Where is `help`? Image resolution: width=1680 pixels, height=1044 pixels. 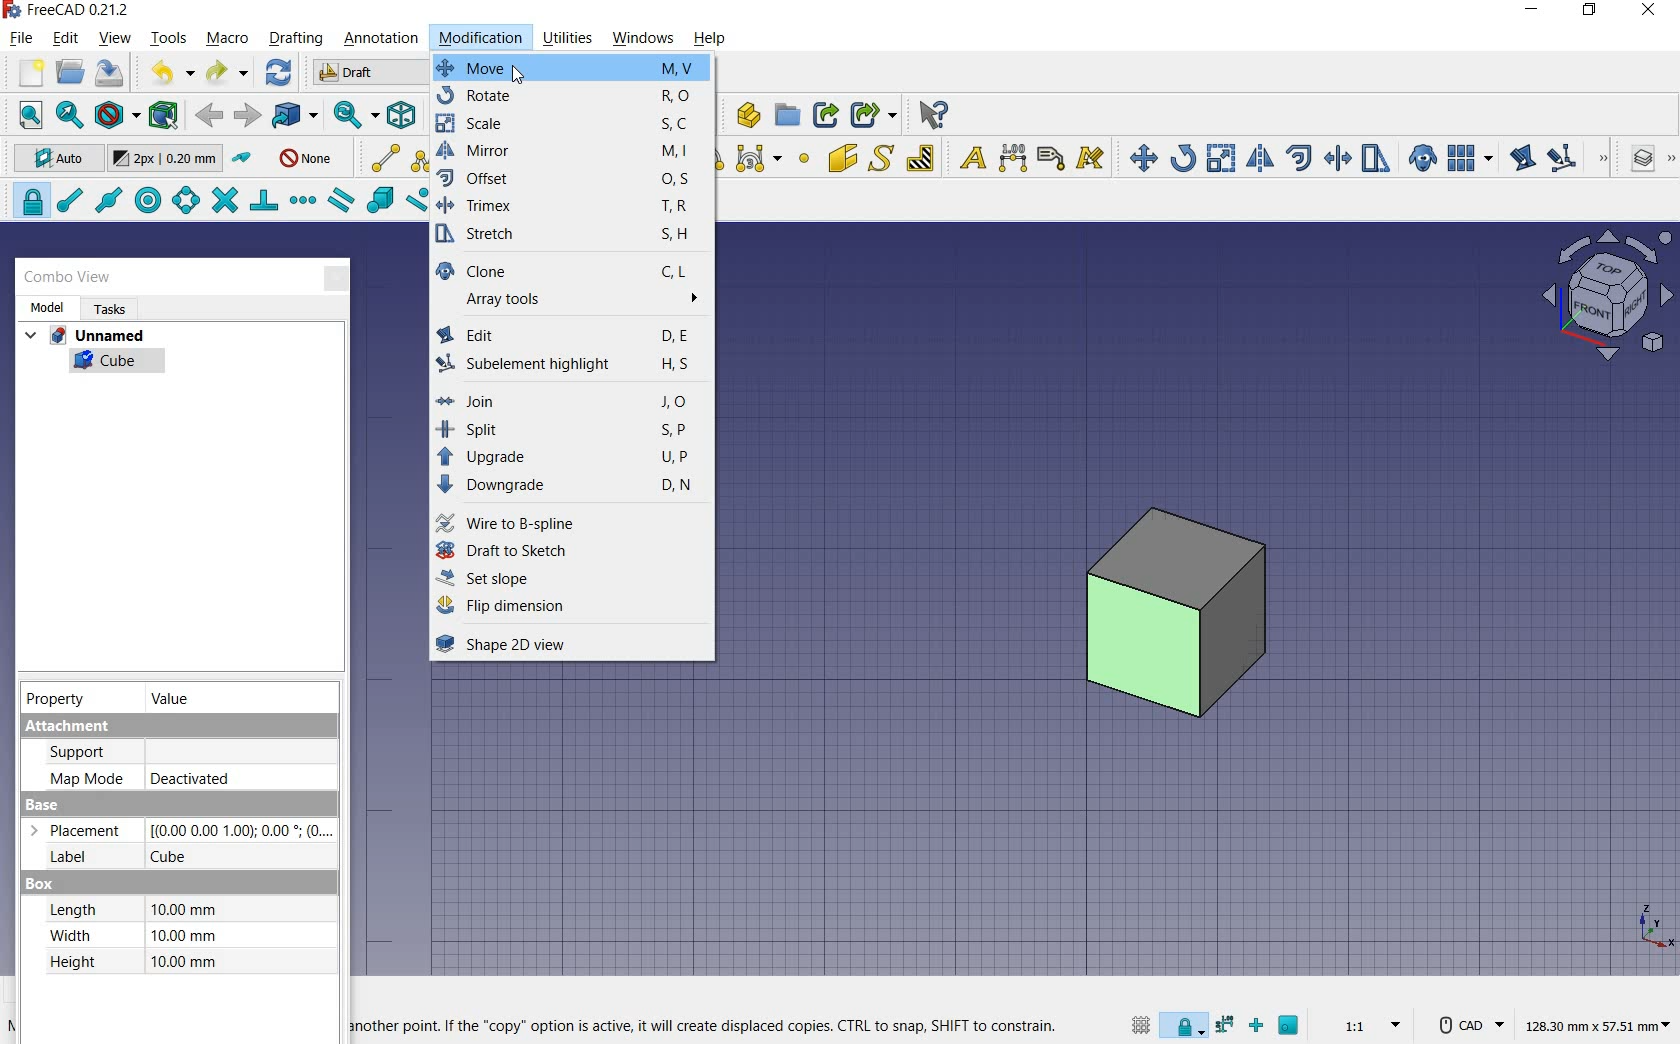 help is located at coordinates (709, 39).